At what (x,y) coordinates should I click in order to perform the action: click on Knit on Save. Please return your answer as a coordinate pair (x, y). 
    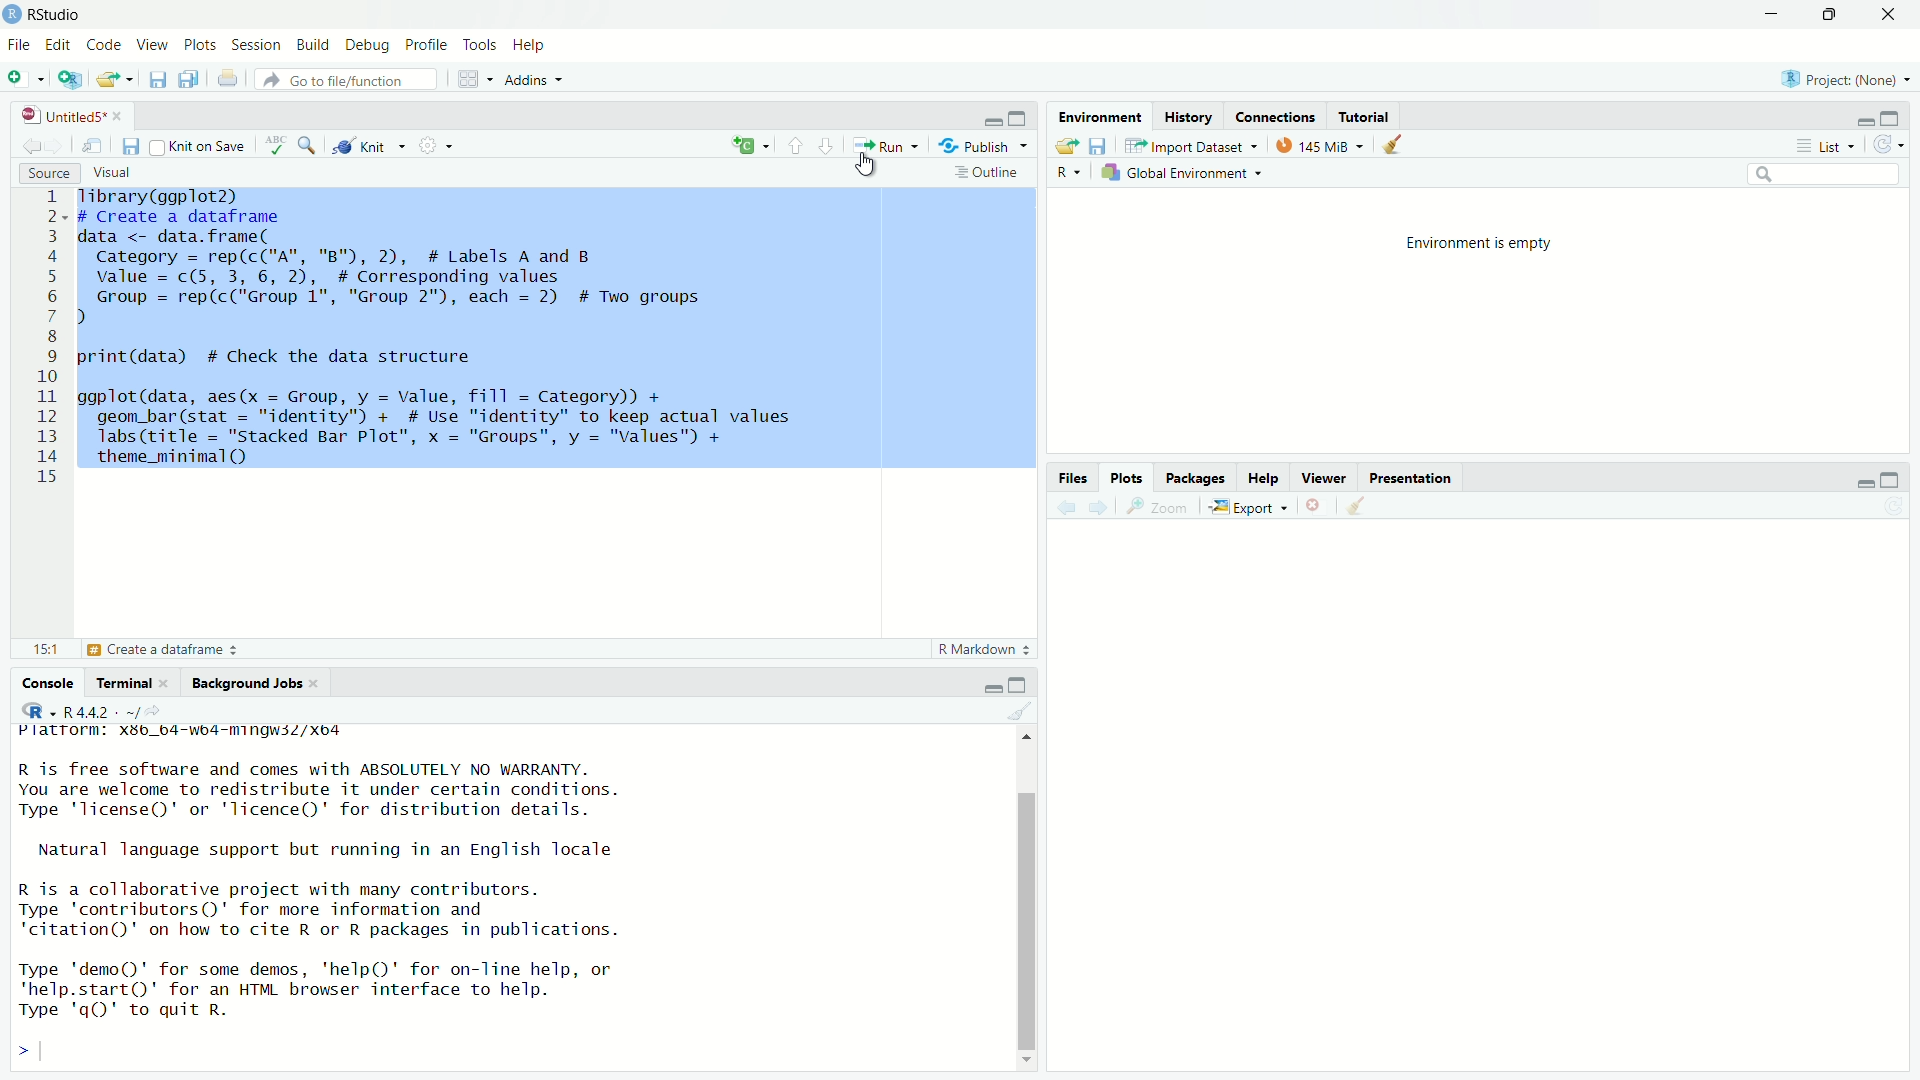
    Looking at the image, I should click on (201, 145).